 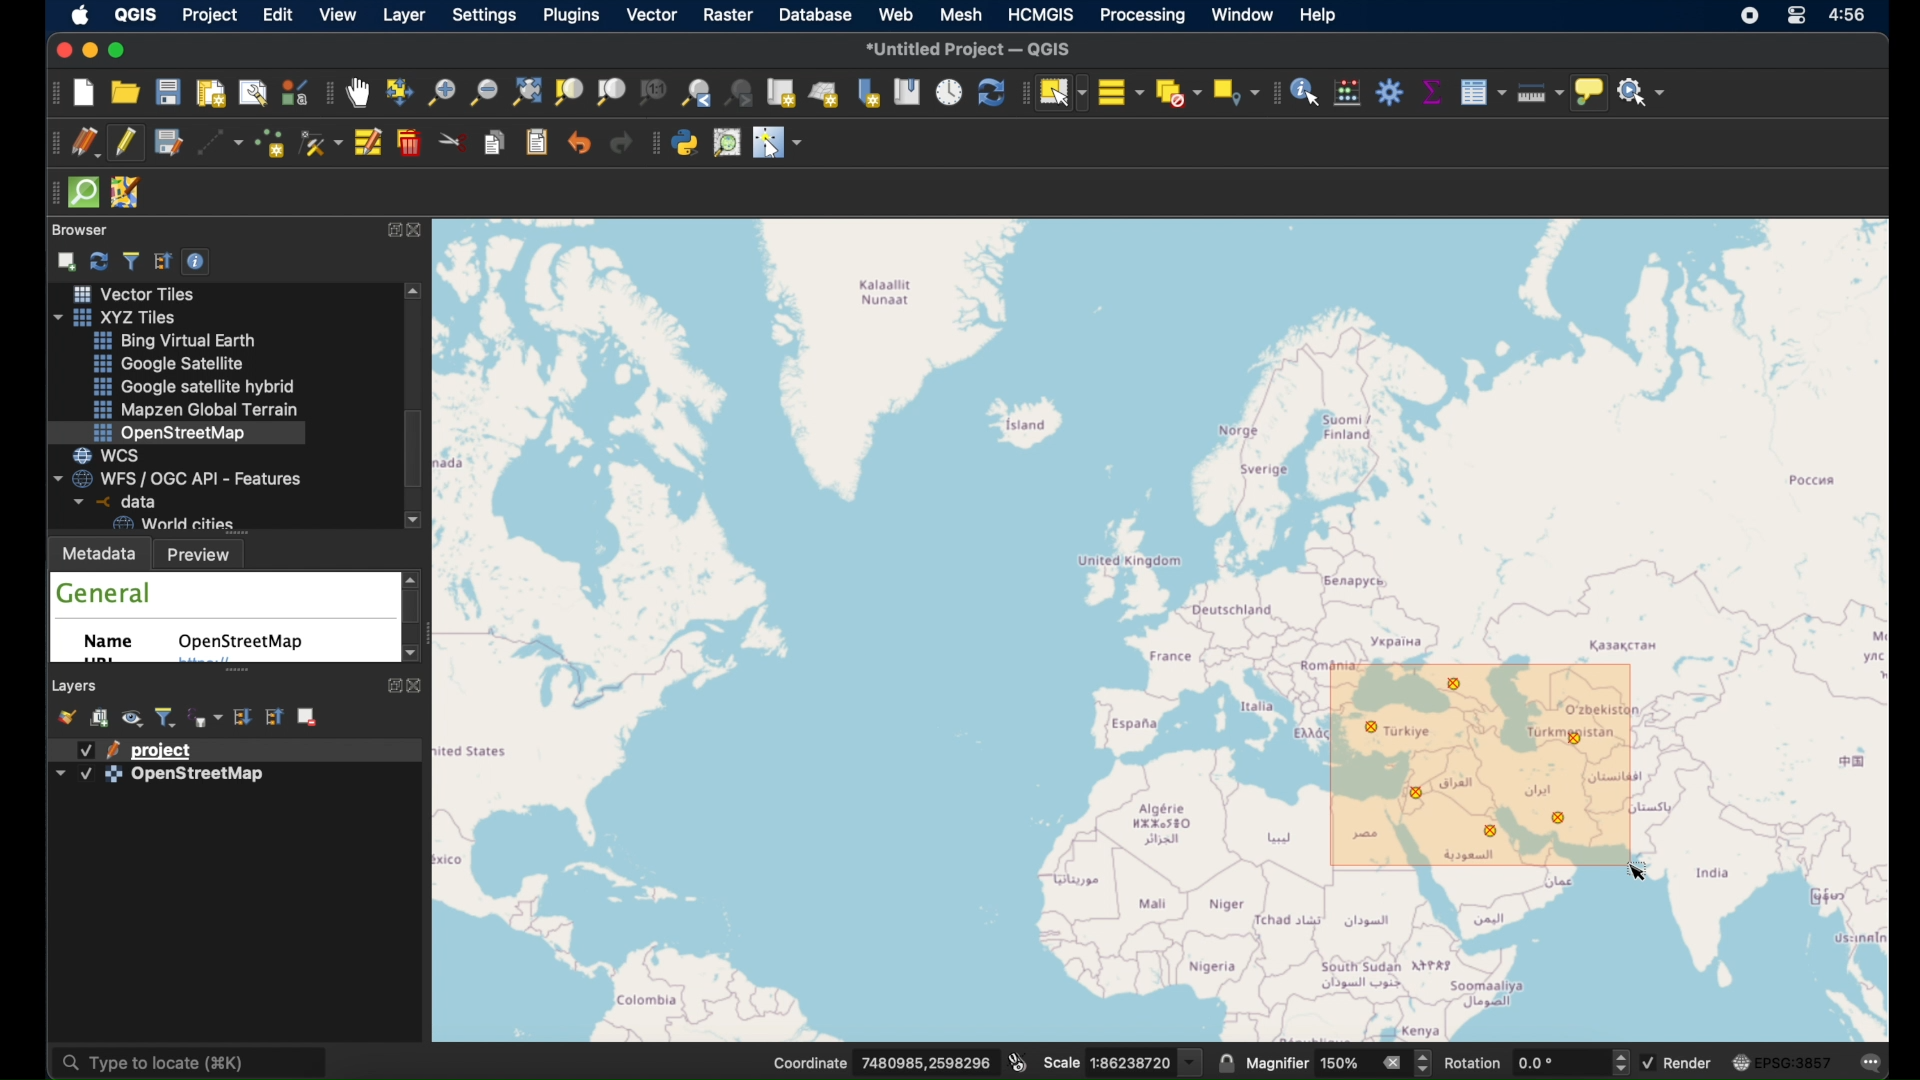 What do you see at coordinates (826, 93) in the screenshot?
I see `new 3d map view` at bounding box center [826, 93].